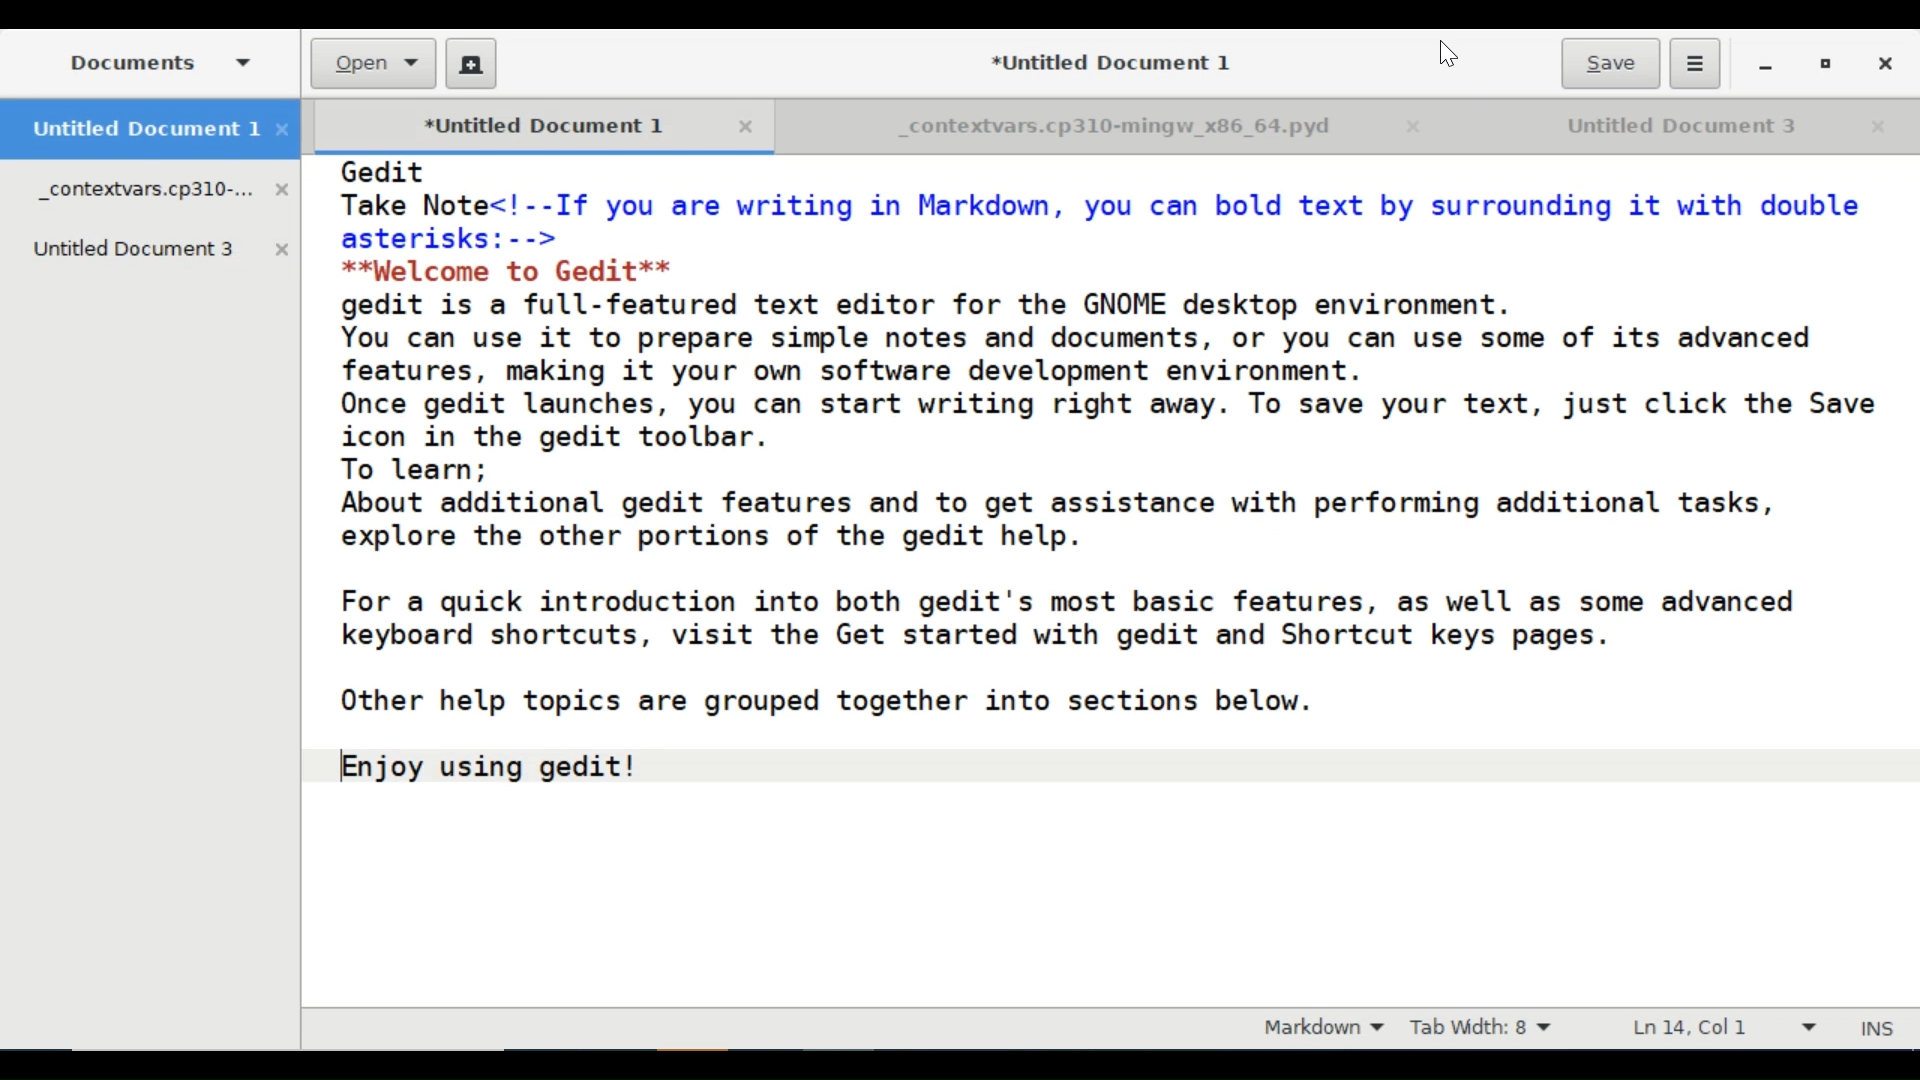  I want to click on restore, so click(1826, 67).